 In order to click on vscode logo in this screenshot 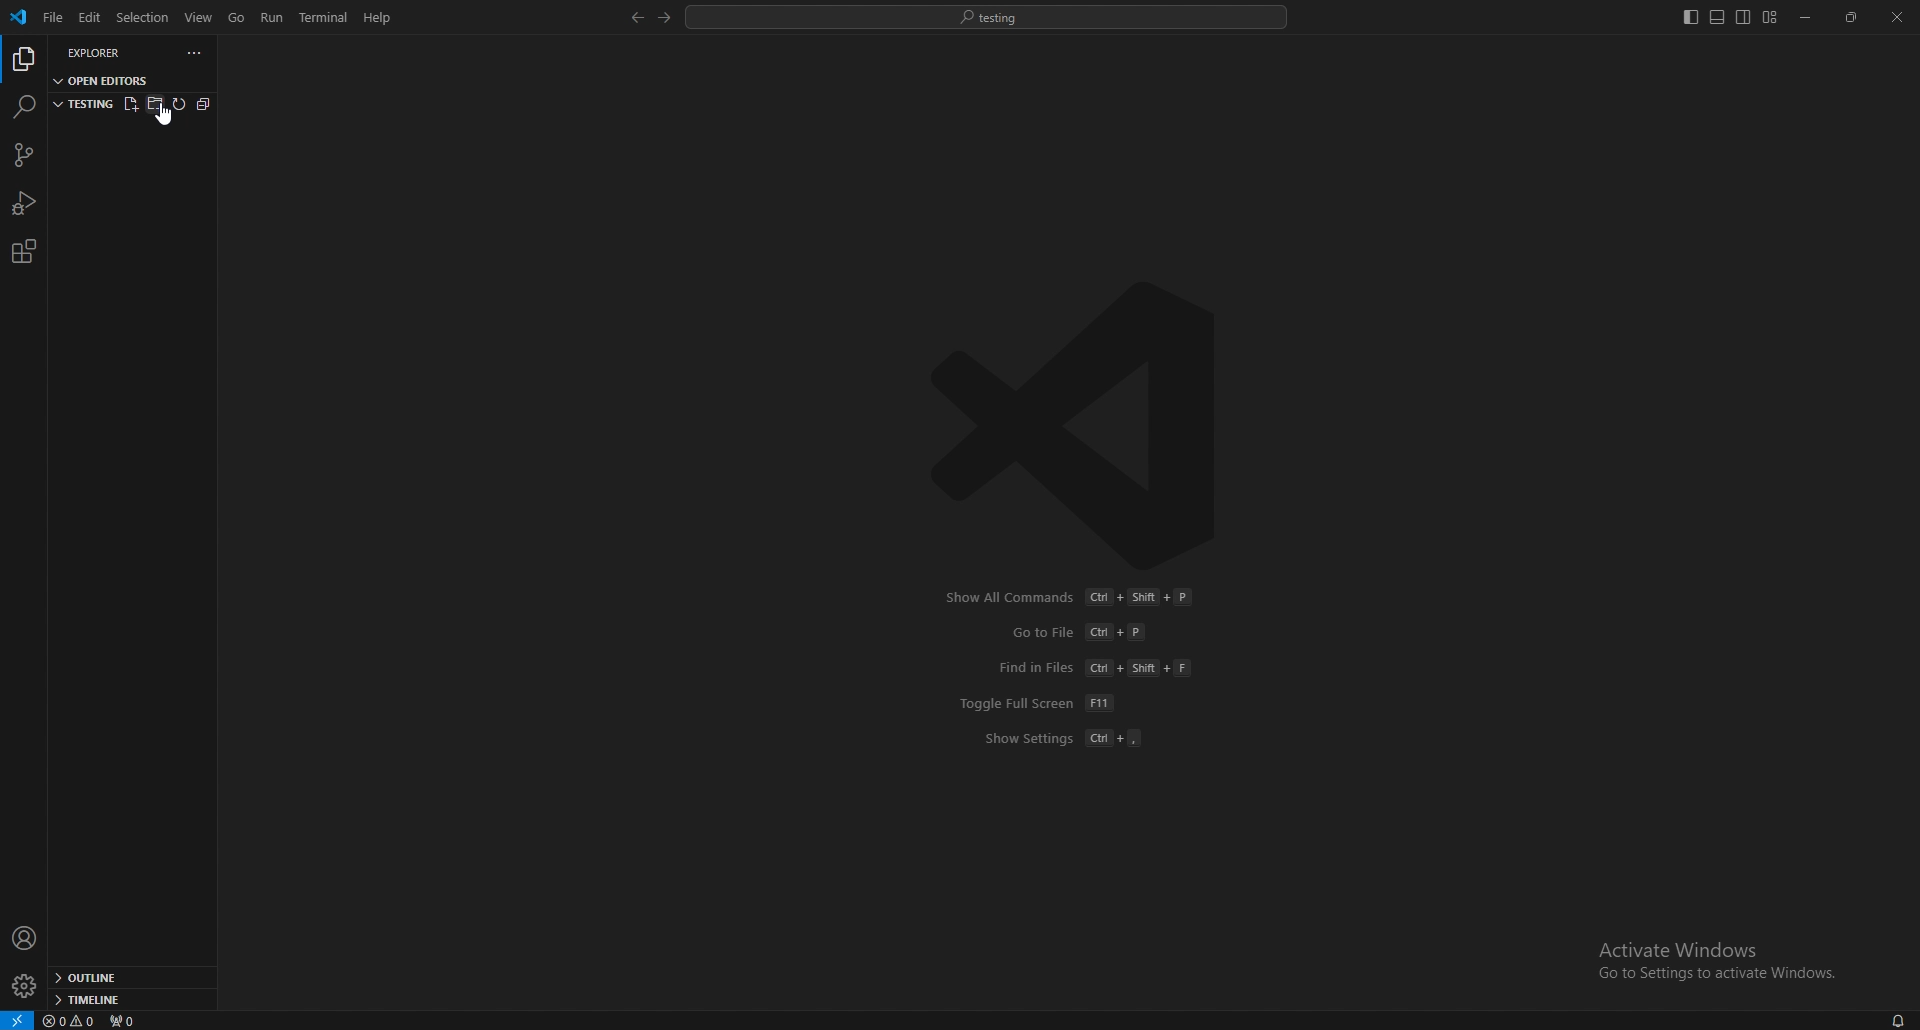, I will do `click(1086, 425)`.